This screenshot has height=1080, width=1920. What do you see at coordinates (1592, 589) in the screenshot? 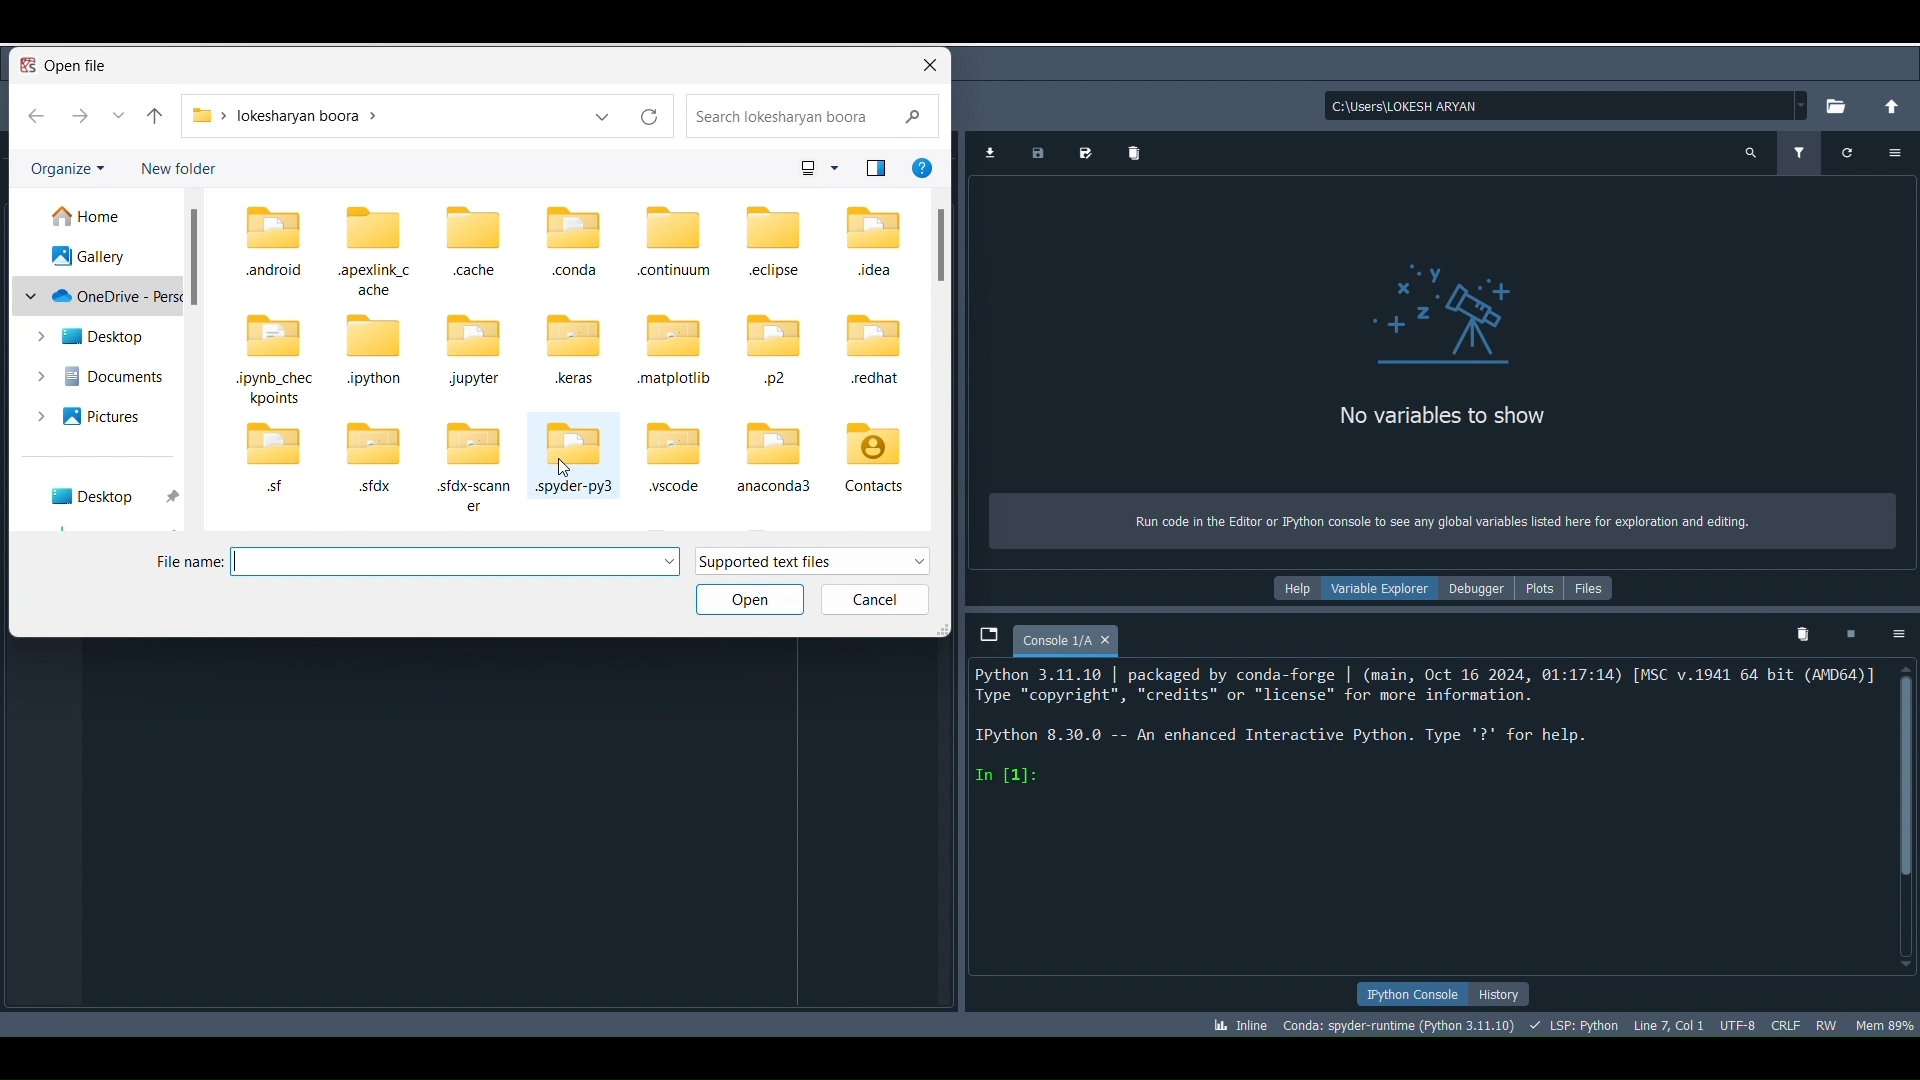
I see `Files` at bounding box center [1592, 589].